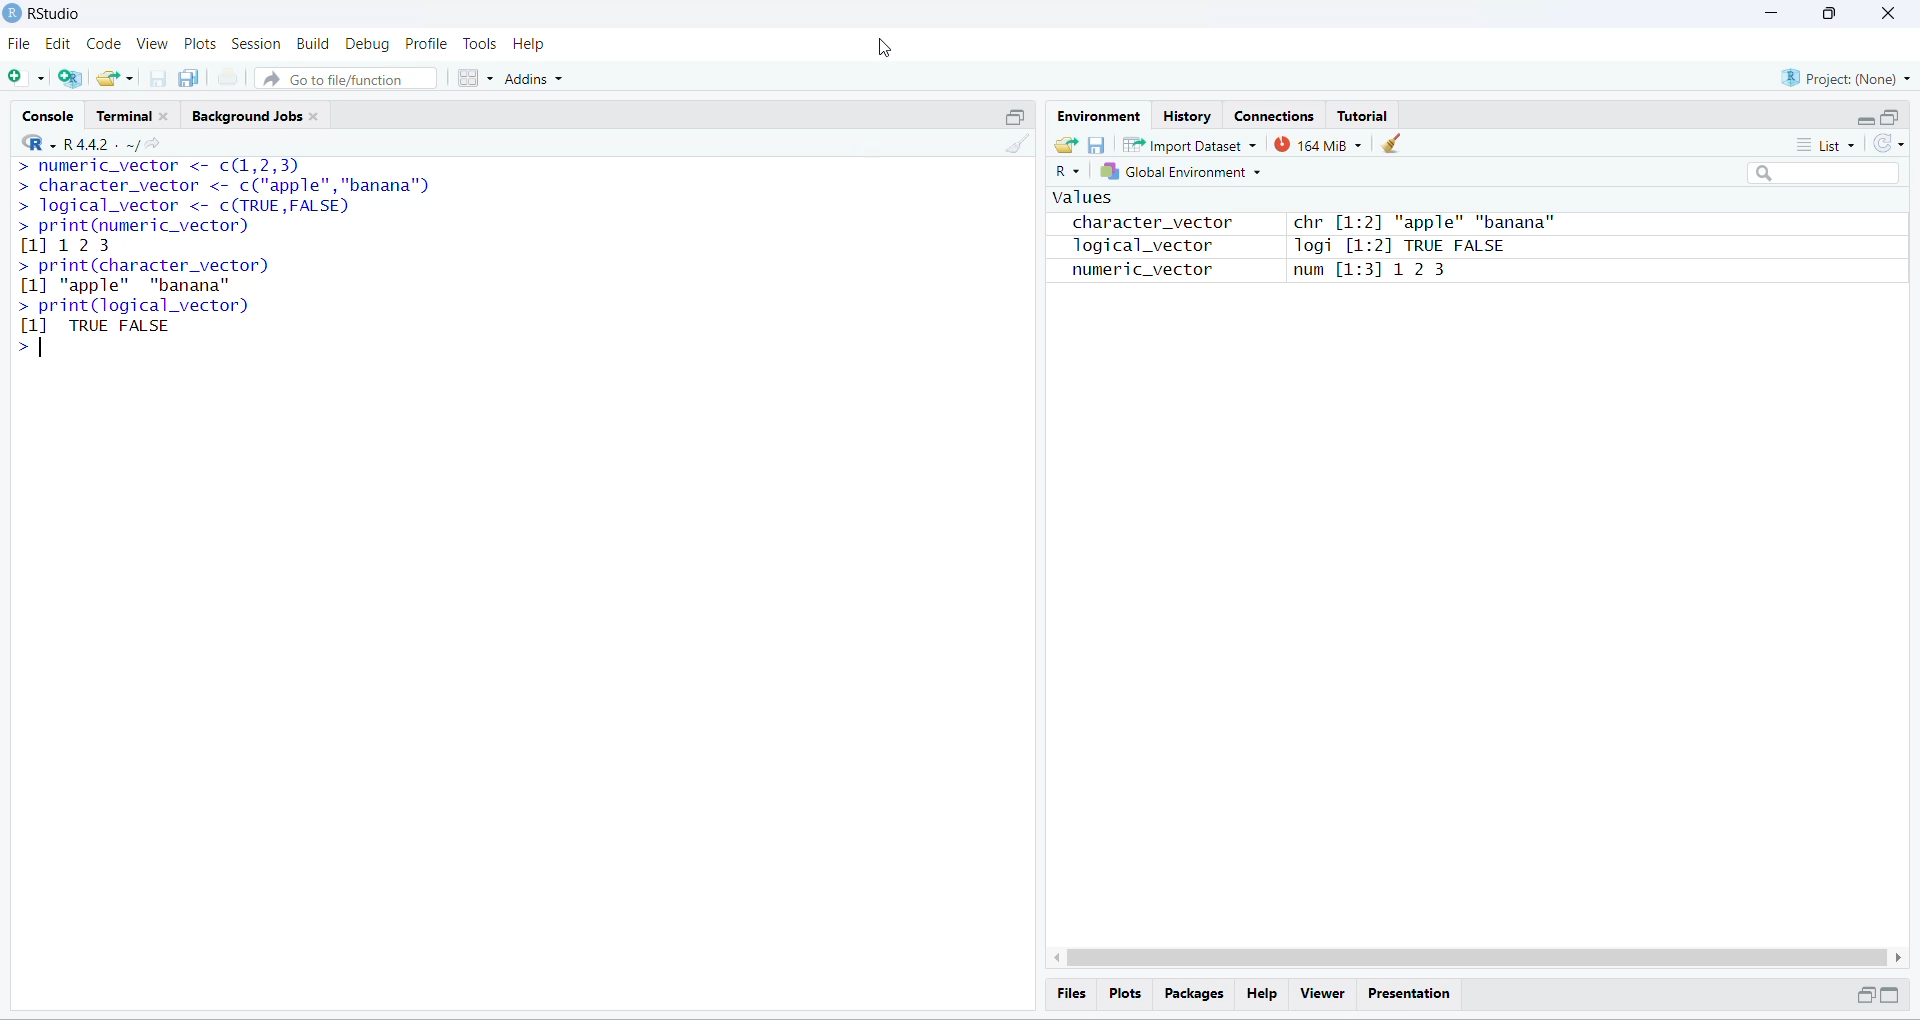 The height and width of the screenshot is (1020, 1920). What do you see at coordinates (1890, 117) in the screenshot?
I see `maximize` at bounding box center [1890, 117].